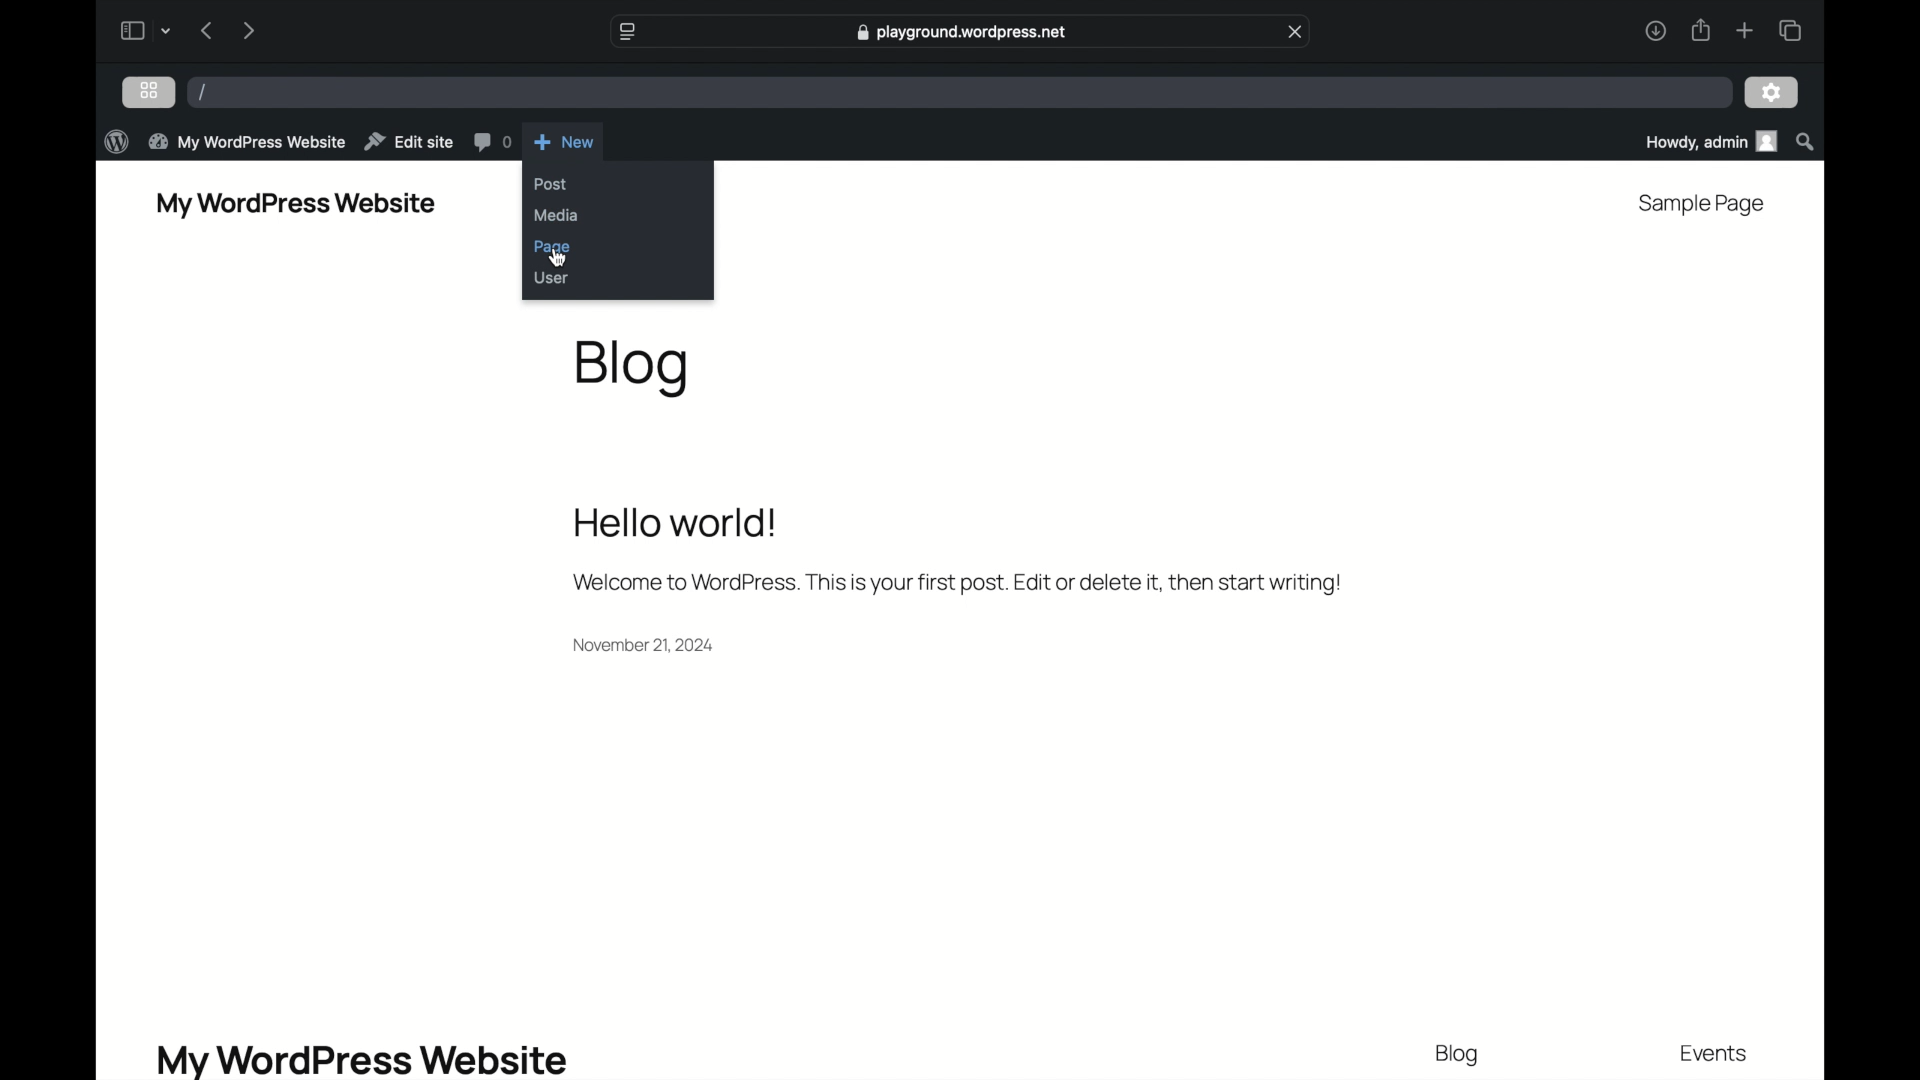 This screenshot has width=1920, height=1080. What do you see at coordinates (962, 32) in the screenshot?
I see `web address` at bounding box center [962, 32].